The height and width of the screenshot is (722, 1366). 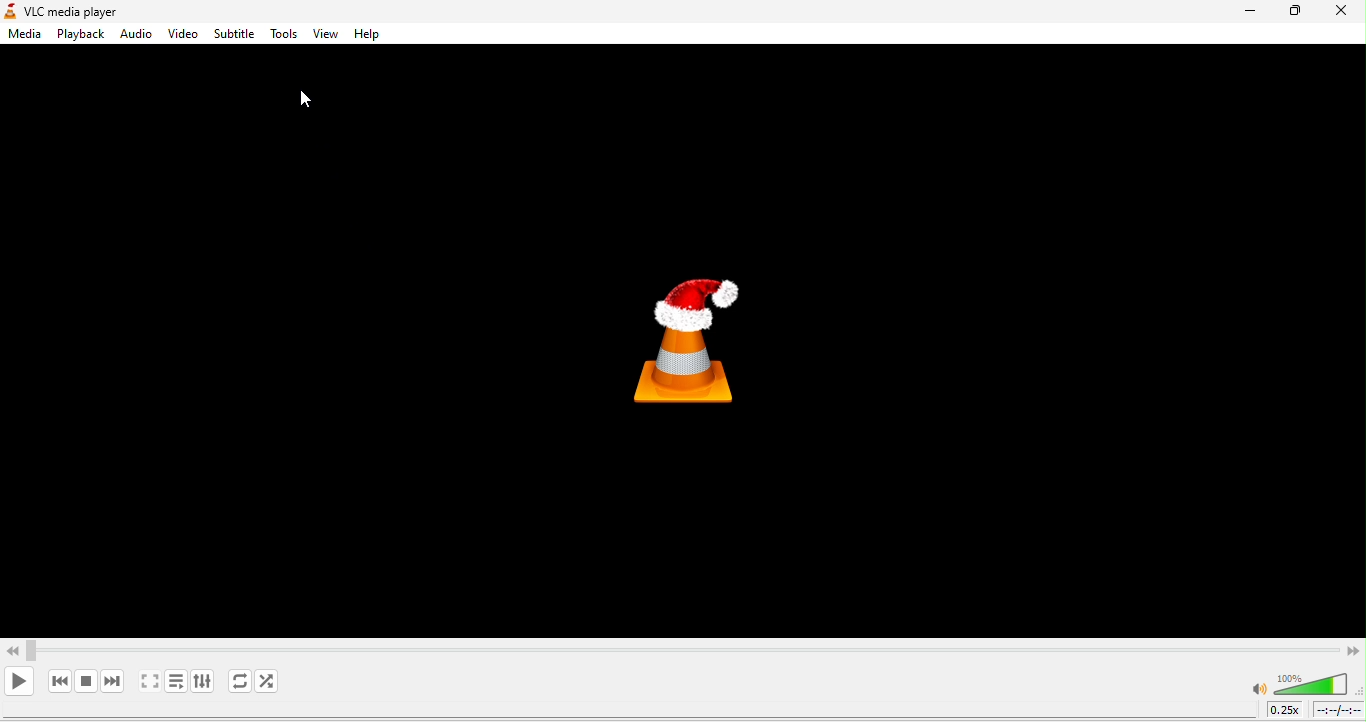 What do you see at coordinates (147, 683) in the screenshot?
I see `toggle video in  full screen` at bounding box center [147, 683].